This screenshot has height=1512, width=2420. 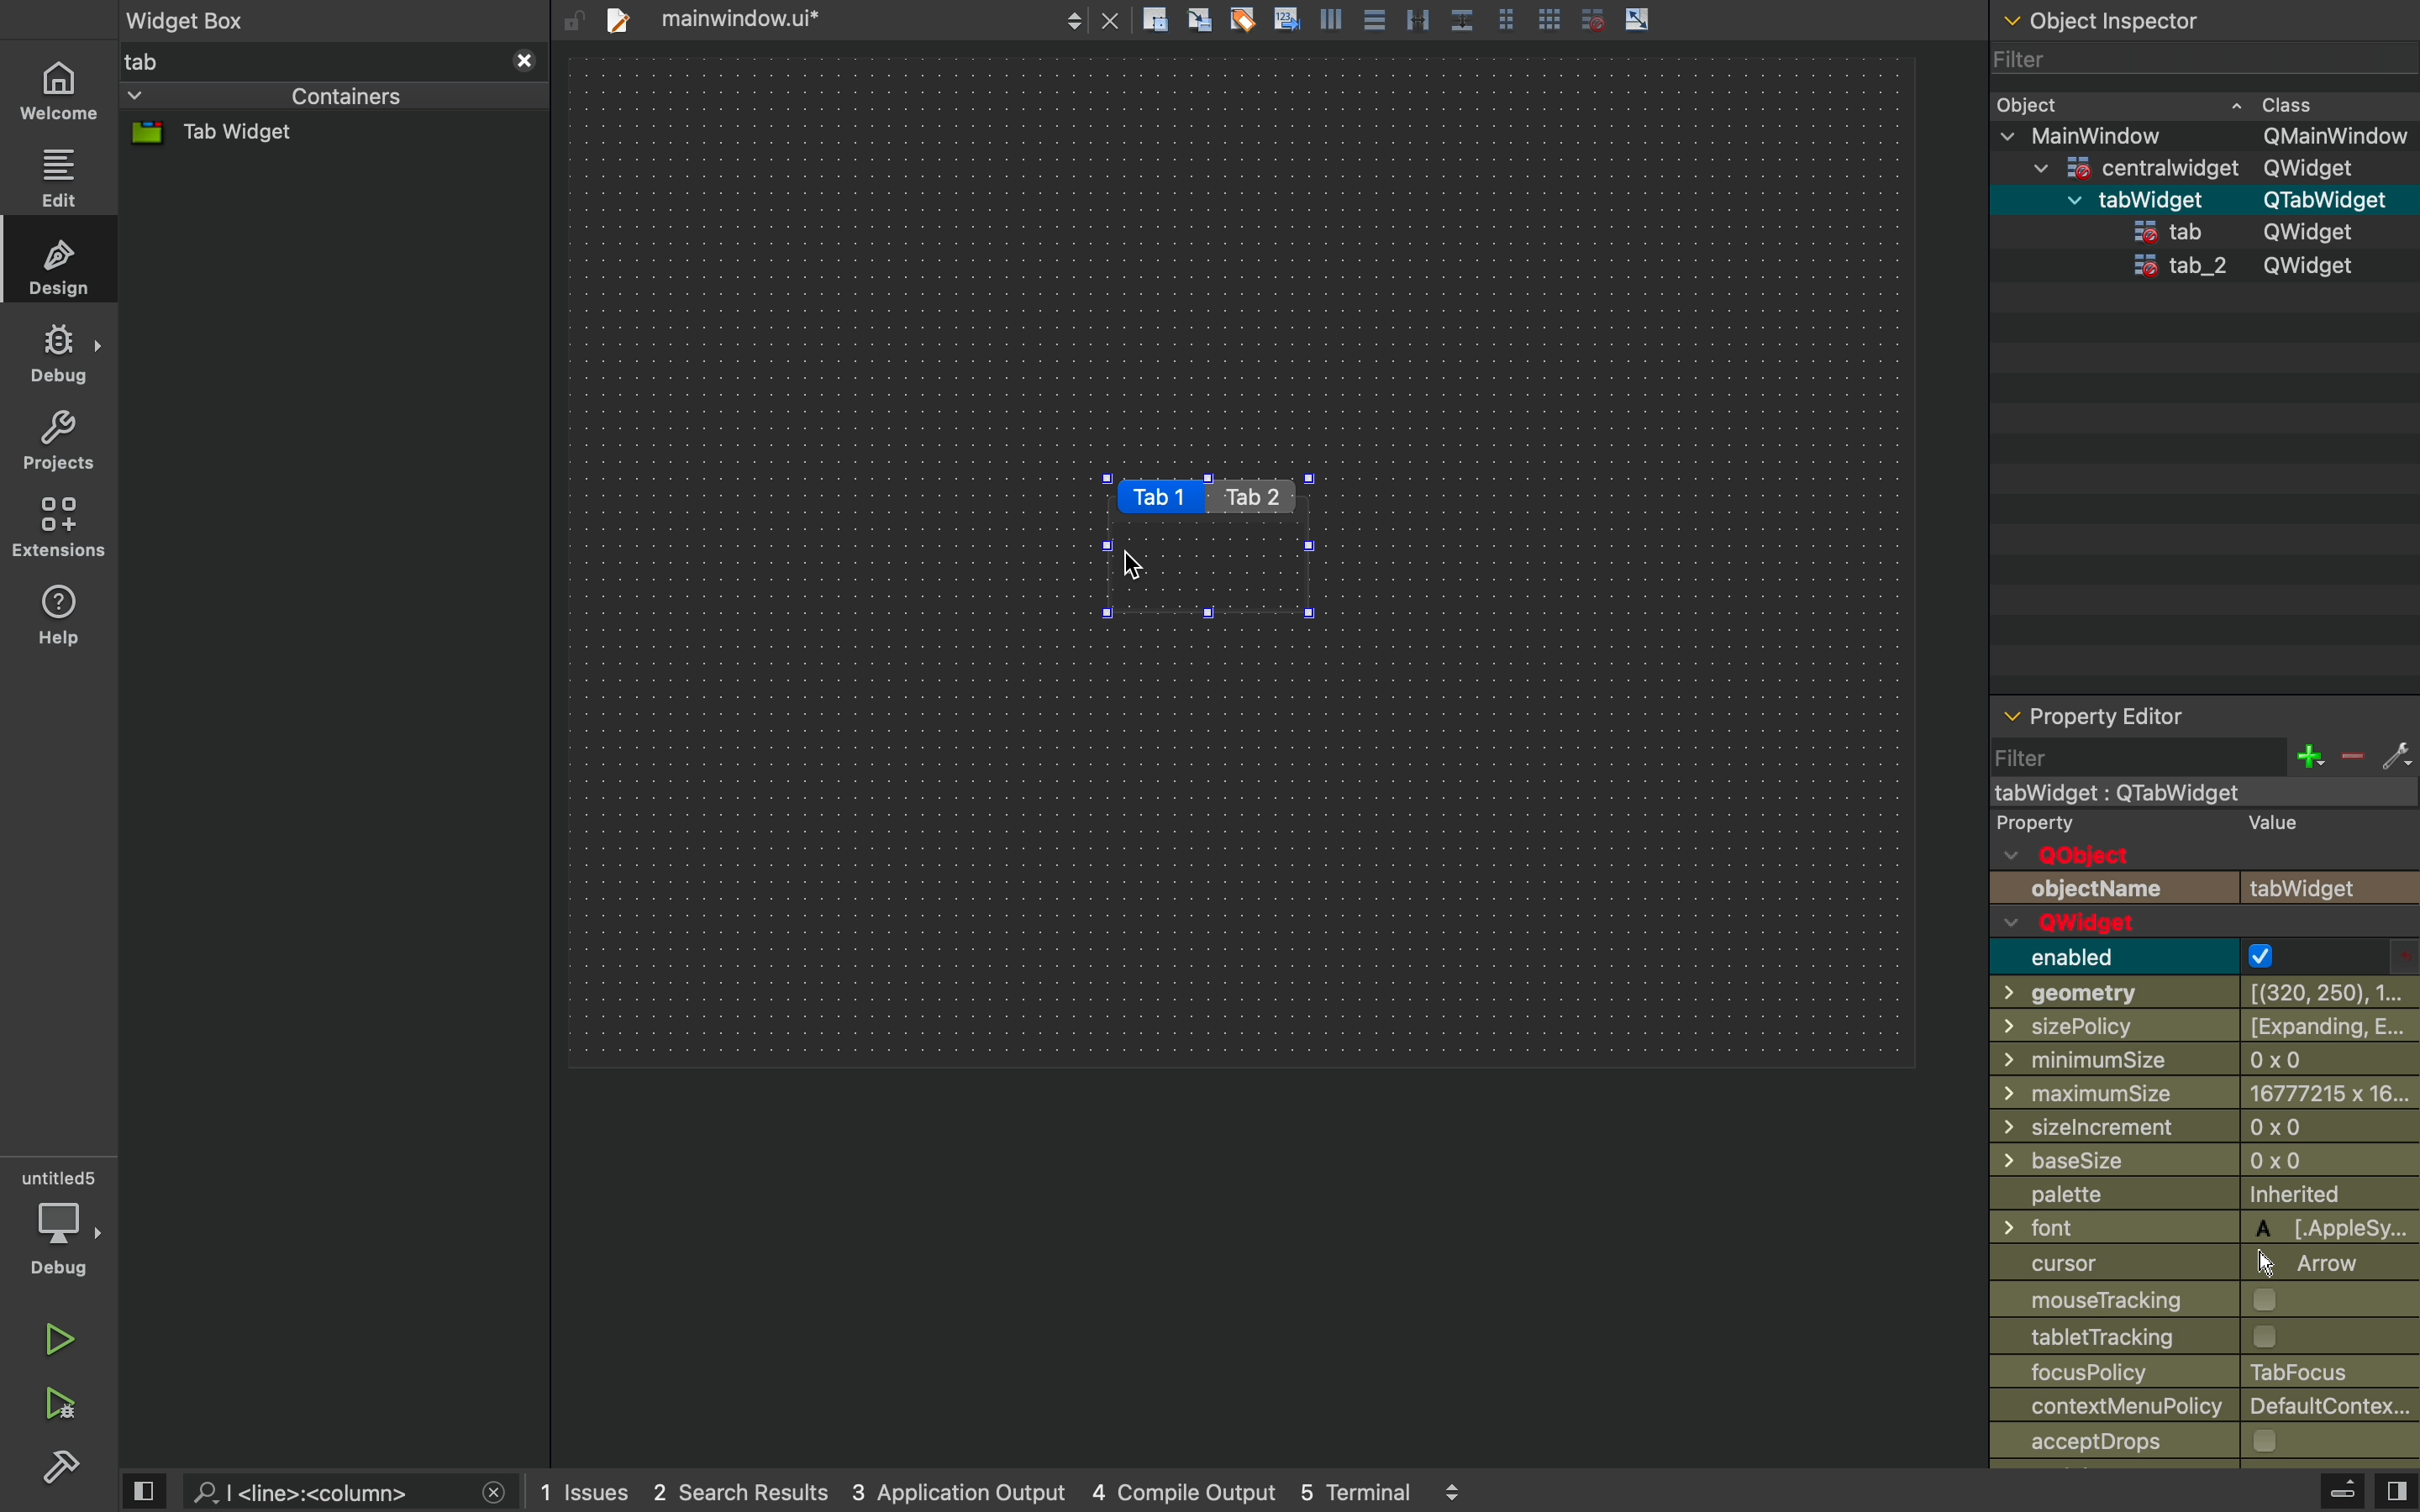 What do you see at coordinates (2136, 855) in the screenshot?
I see `qobject` at bounding box center [2136, 855].